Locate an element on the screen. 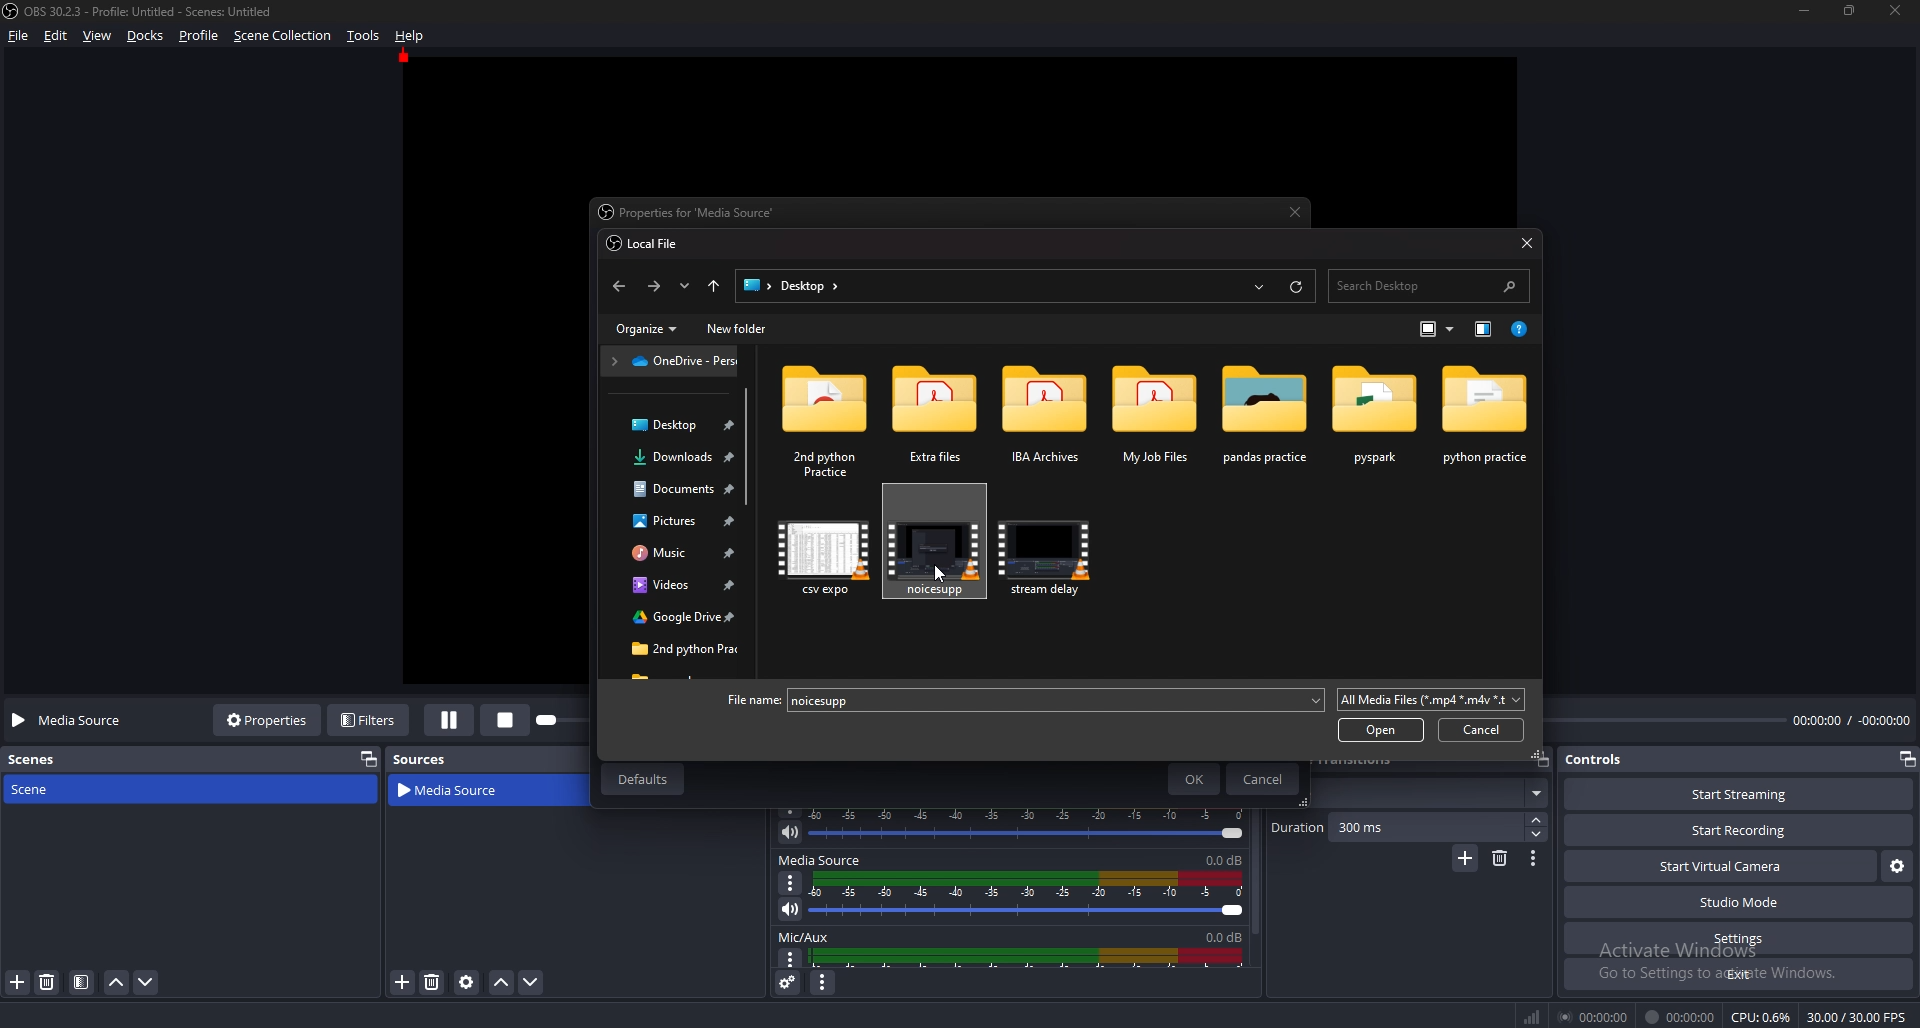 This screenshot has height=1028, width=1920.  Audio mixer menu is located at coordinates (822, 984).